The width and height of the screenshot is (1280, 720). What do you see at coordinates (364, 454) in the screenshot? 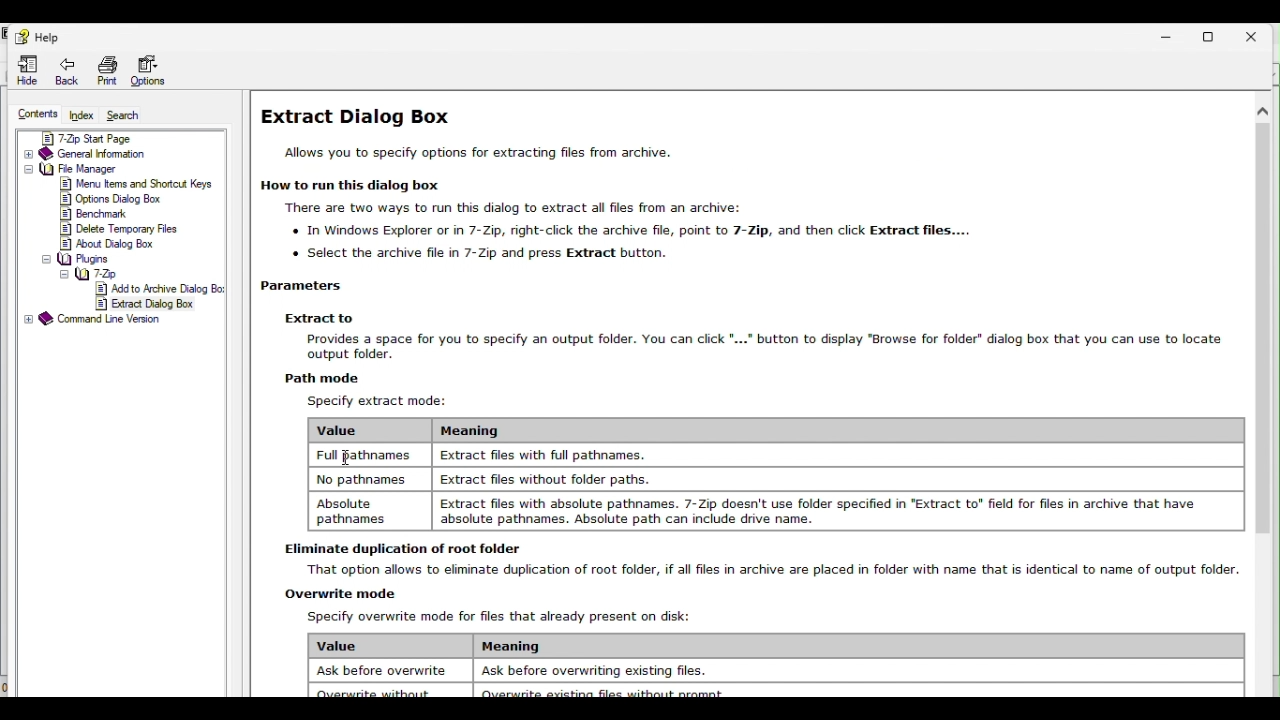
I see `full` at bounding box center [364, 454].